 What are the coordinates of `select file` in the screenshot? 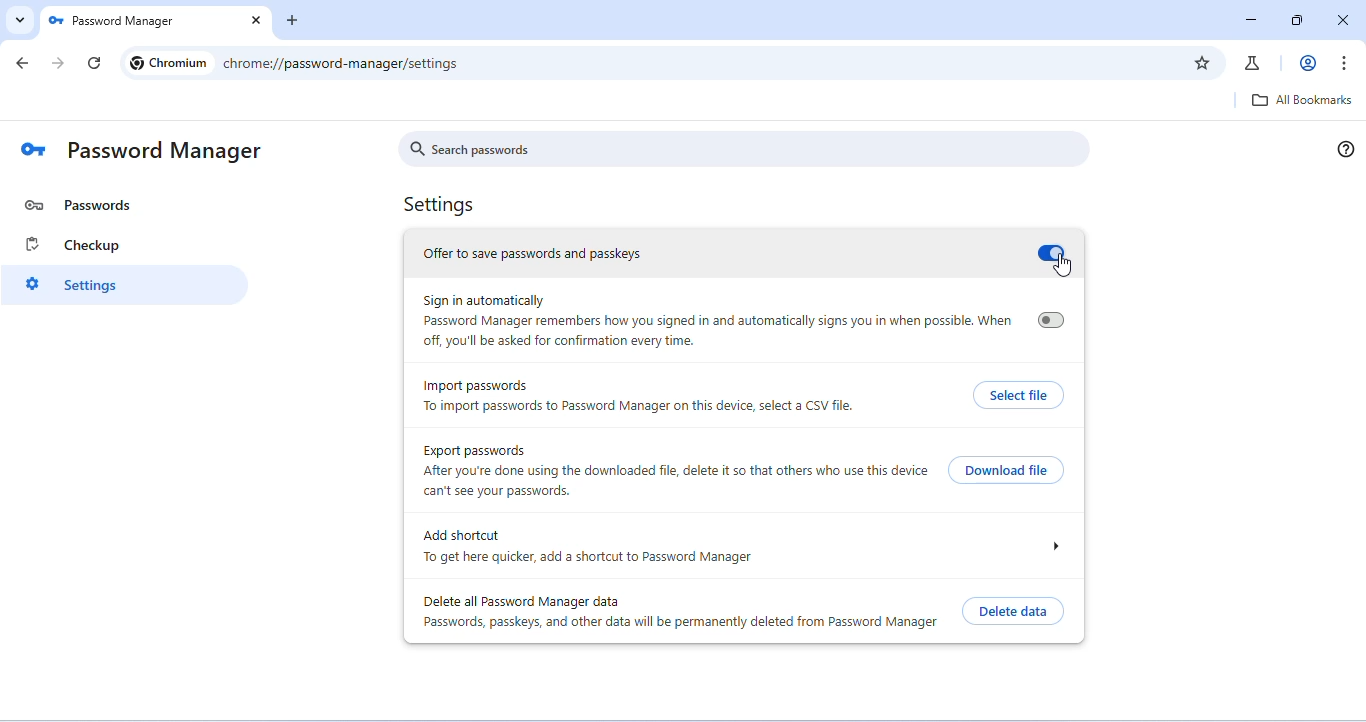 It's located at (1020, 395).